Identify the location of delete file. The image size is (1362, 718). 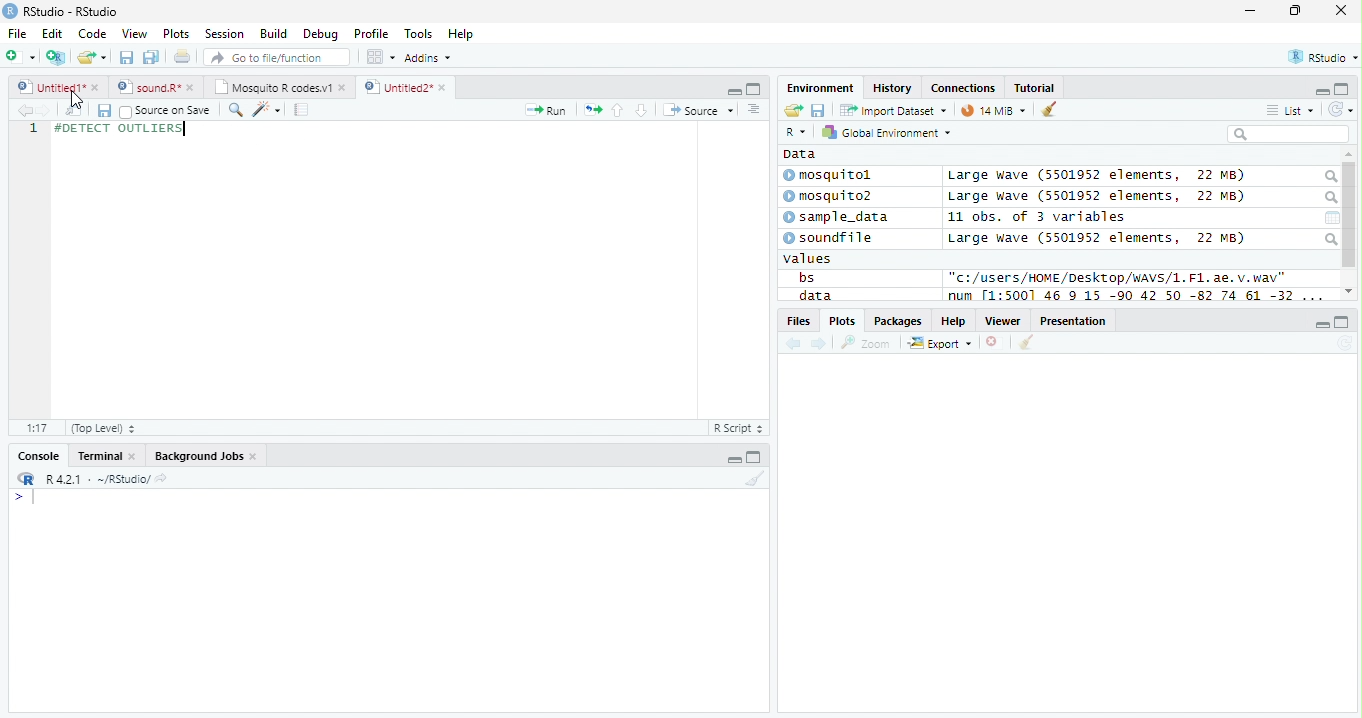
(996, 342).